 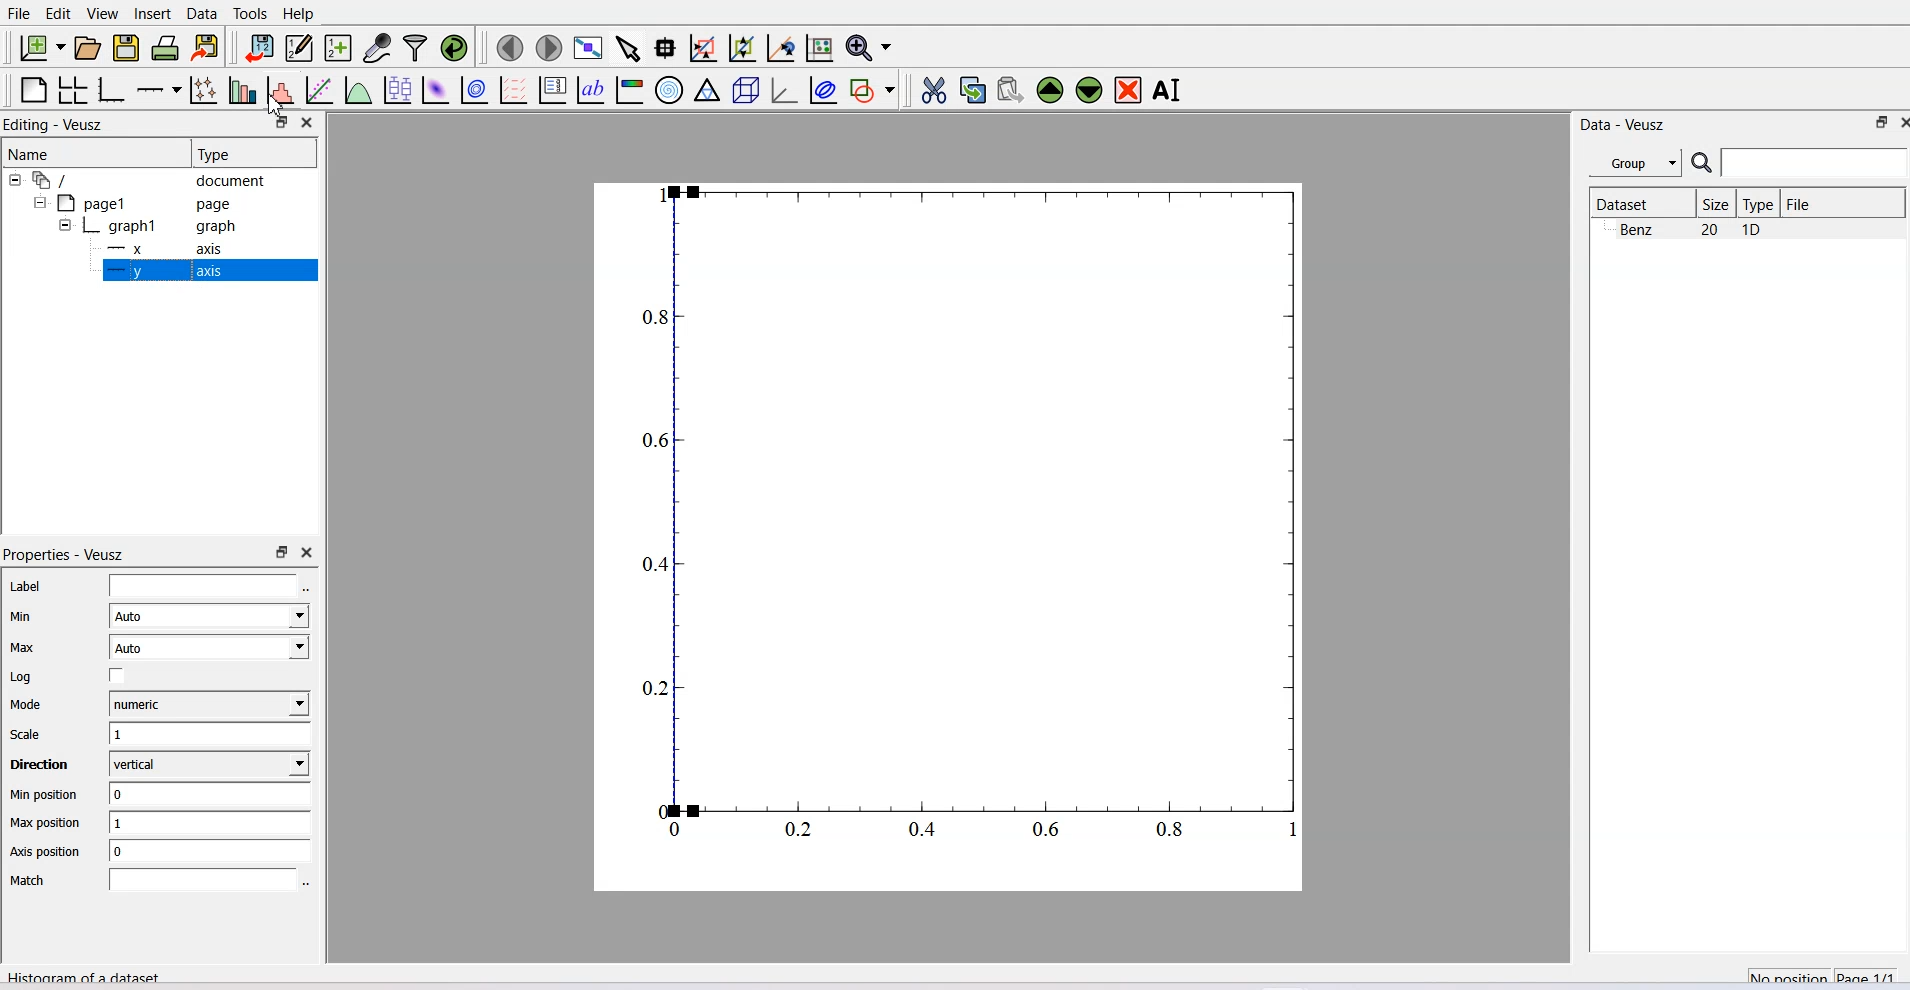 What do you see at coordinates (94, 153) in the screenshot?
I see `Name` at bounding box center [94, 153].